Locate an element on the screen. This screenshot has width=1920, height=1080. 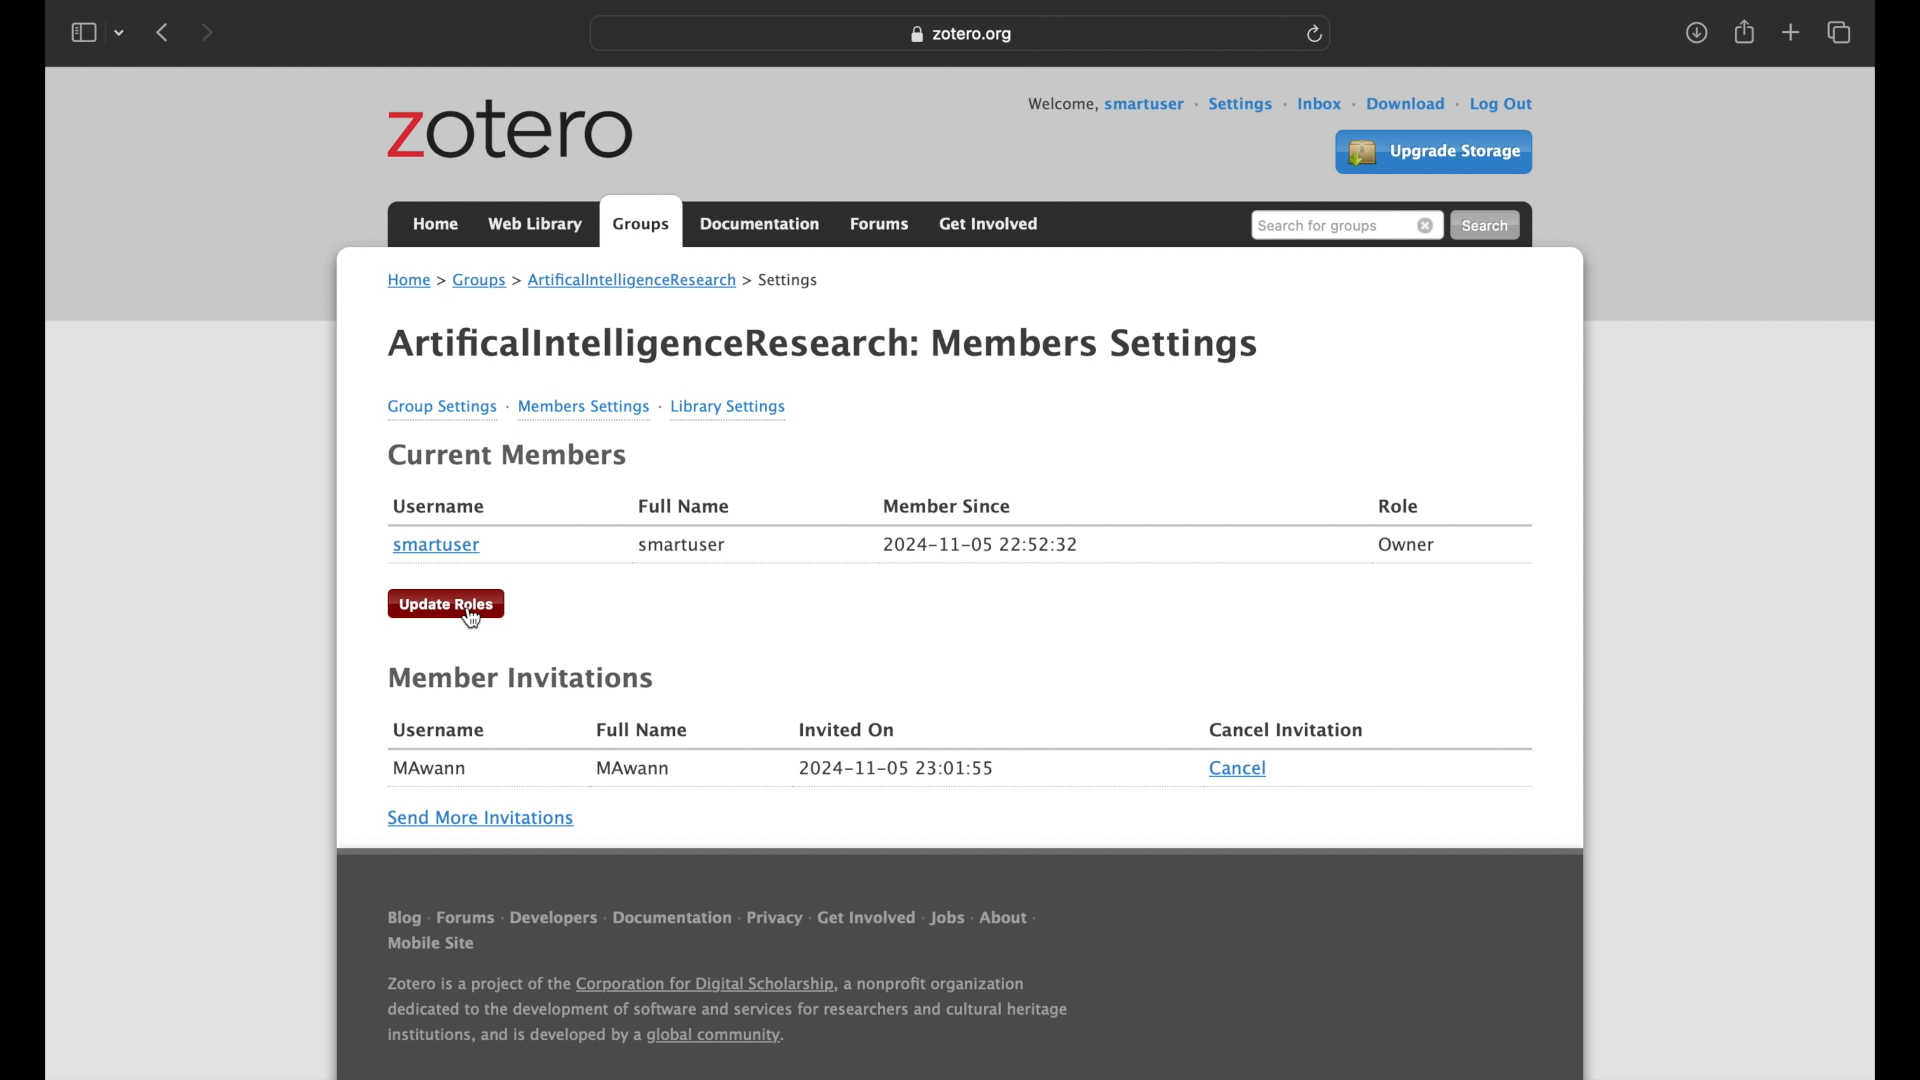
MAwann is located at coordinates (429, 770).